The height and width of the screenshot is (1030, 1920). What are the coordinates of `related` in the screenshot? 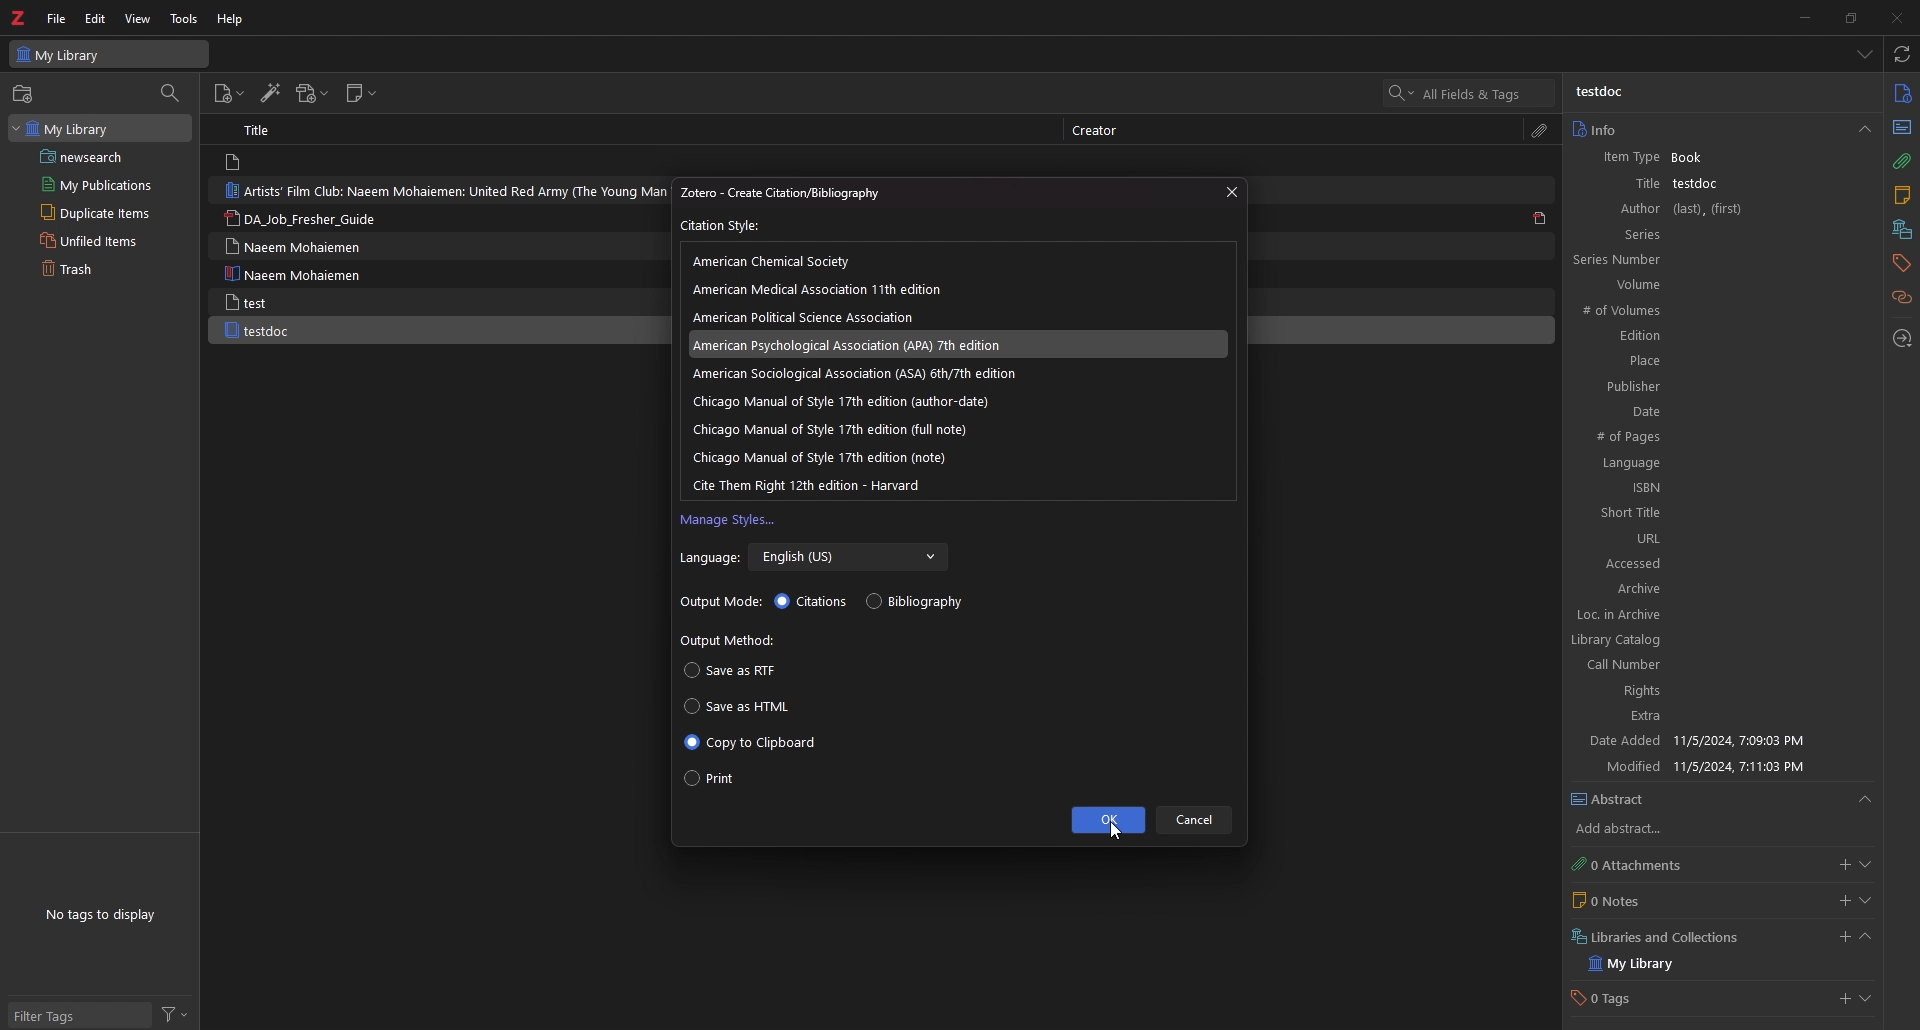 It's located at (1903, 298).